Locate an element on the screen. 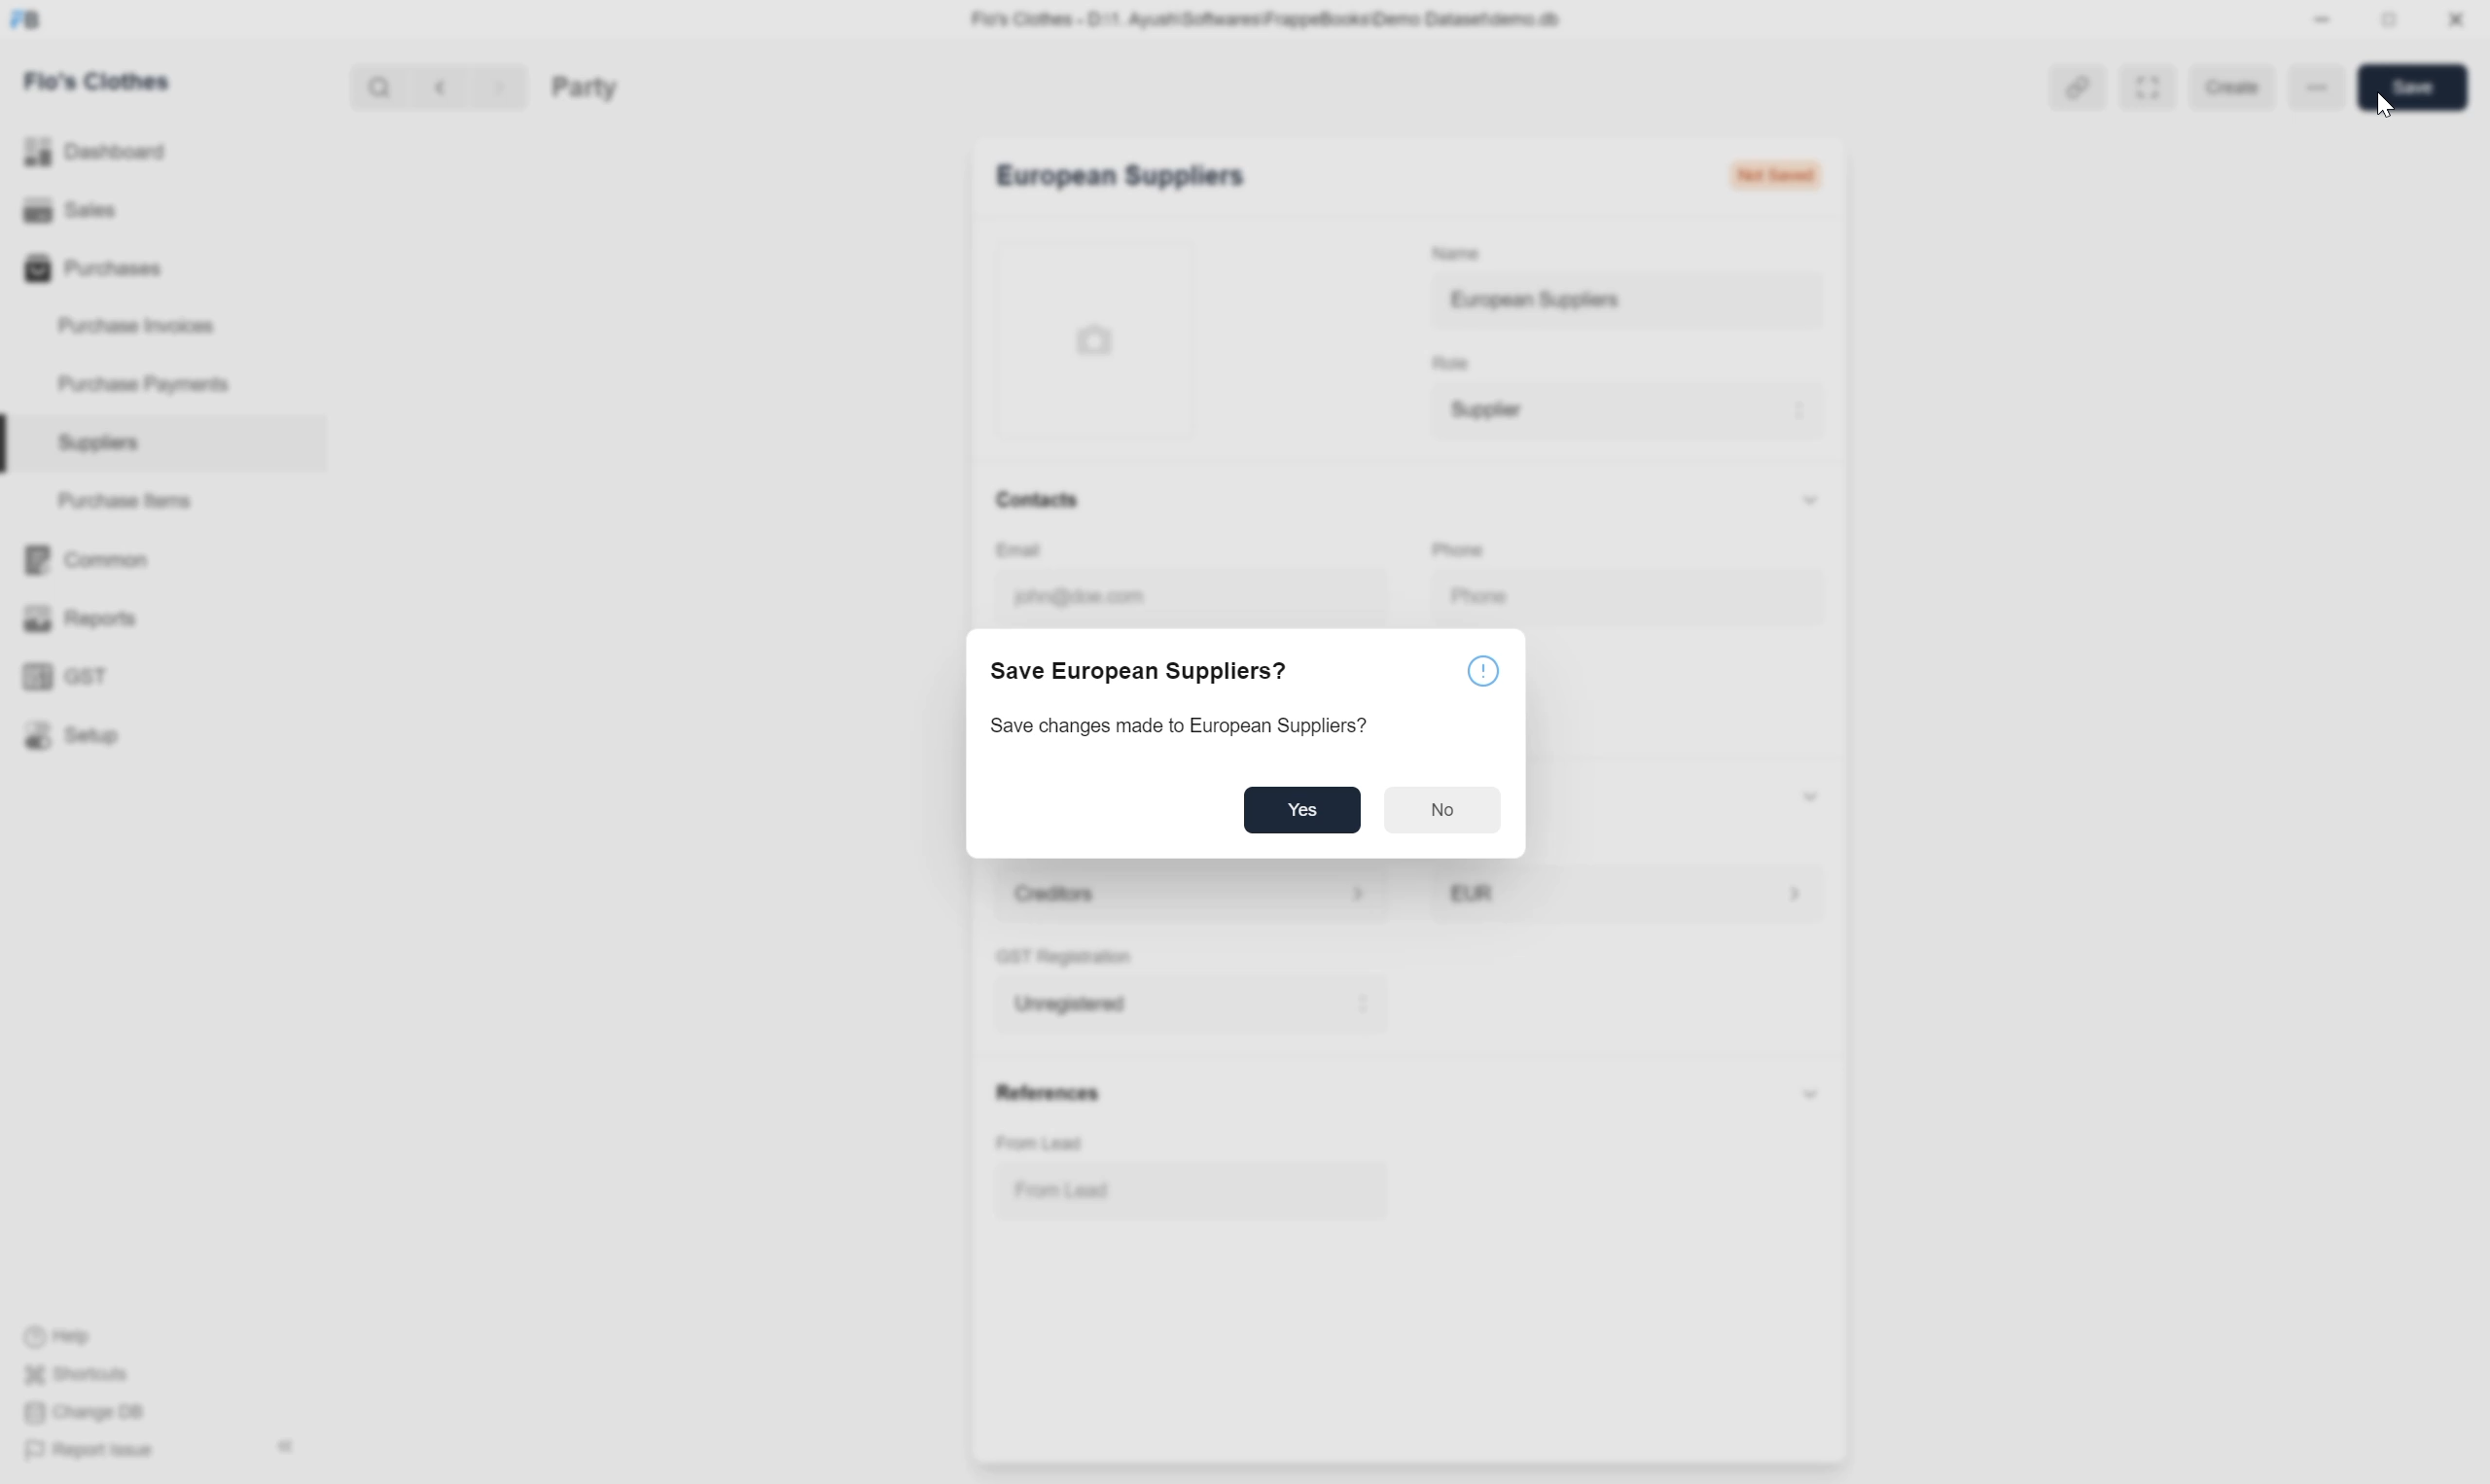 The image size is (2490, 1484). Save European Suppliers? is located at coordinates (1140, 673).